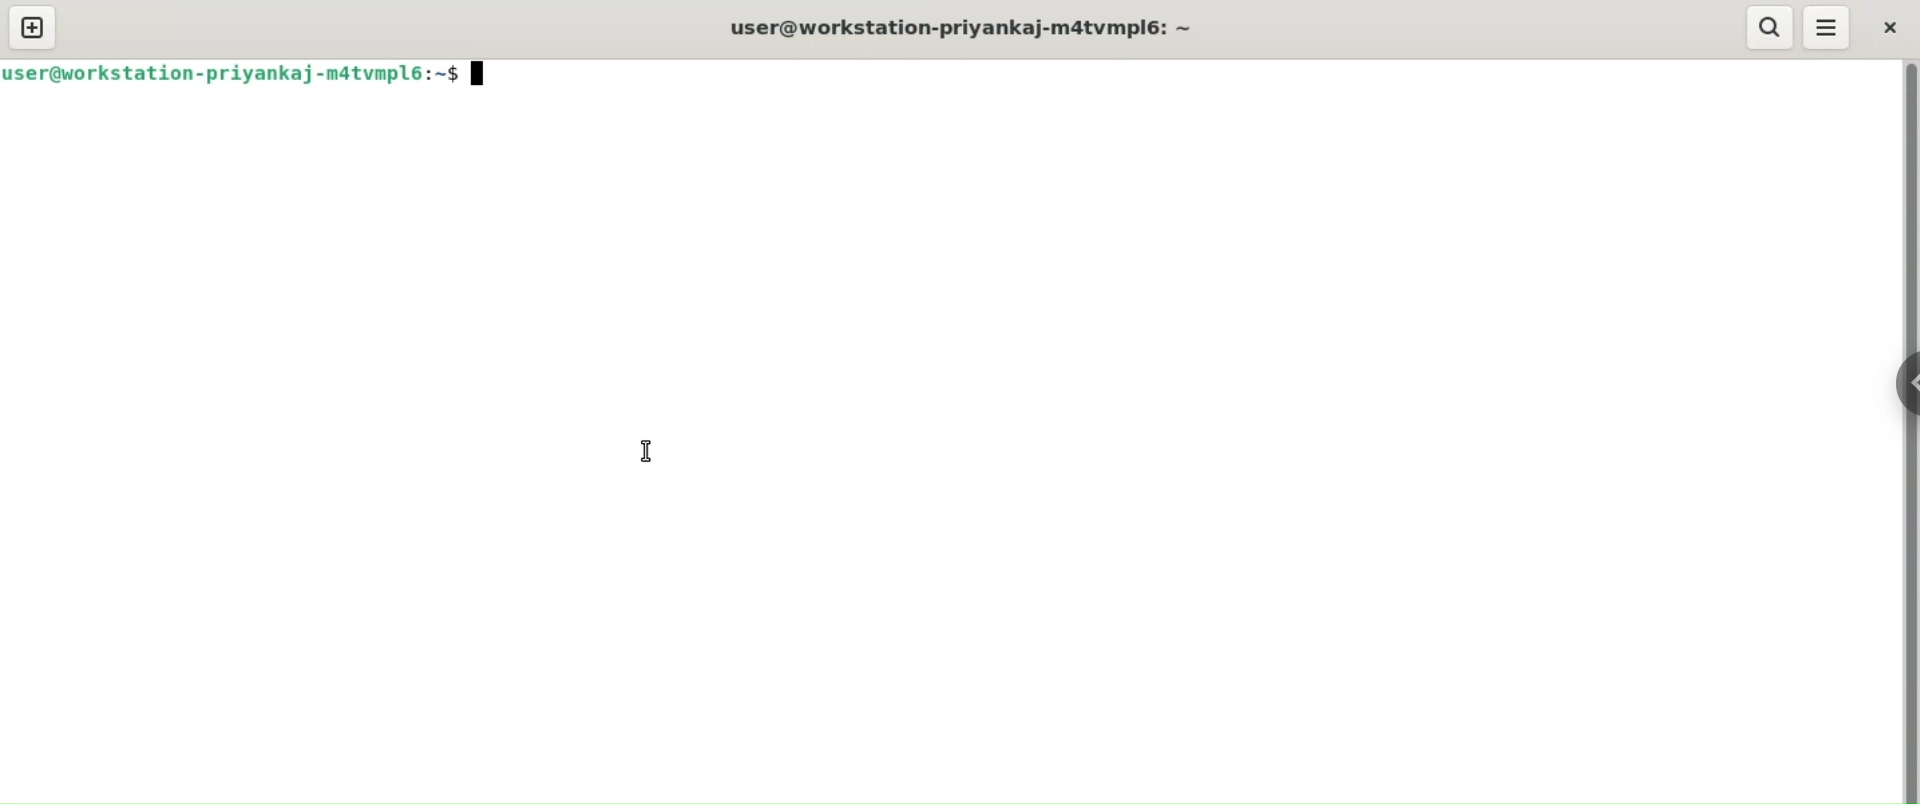 The width and height of the screenshot is (1920, 804). What do you see at coordinates (1893, 28) in the screenshot?
I see `close` at bounding box center [1893, 28].